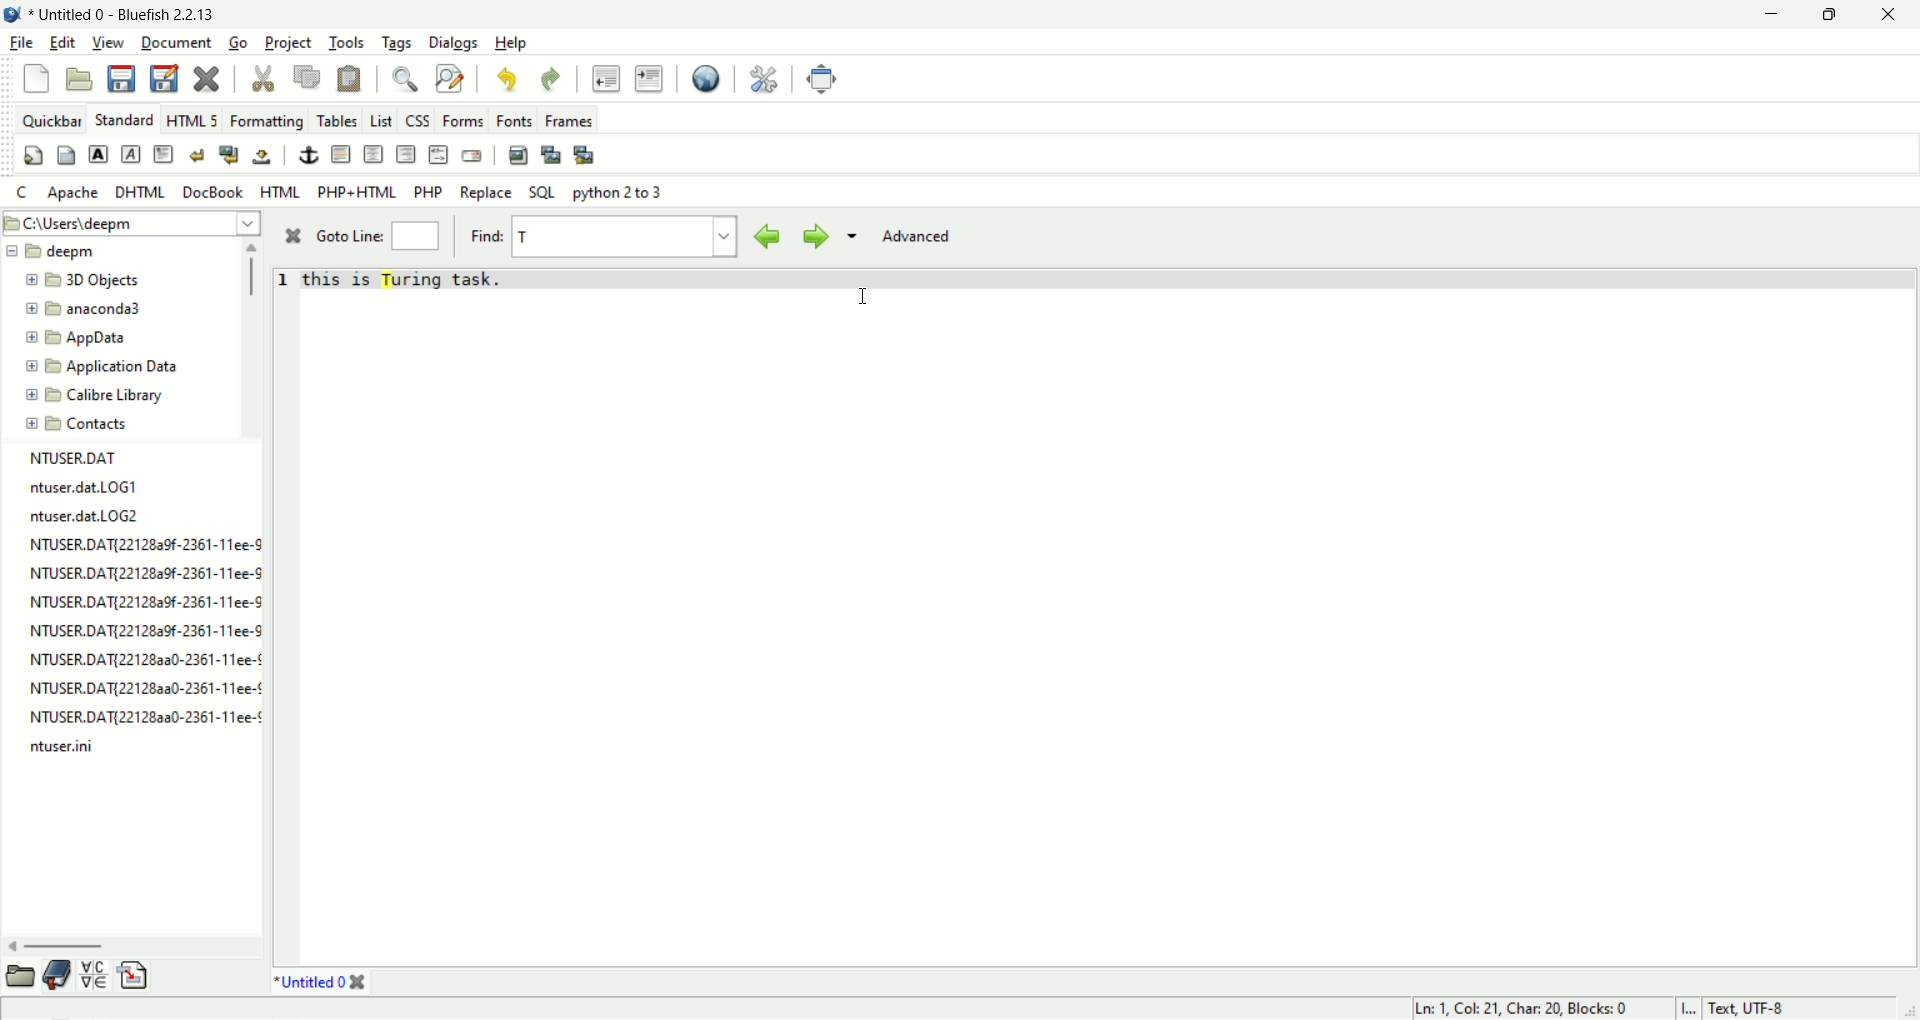 The height and width of the screenshot is (1020, 1920). What do you see at coordinates (569, 120) in the screenshot?
I see `Frames` at bounding box center [569, 120].